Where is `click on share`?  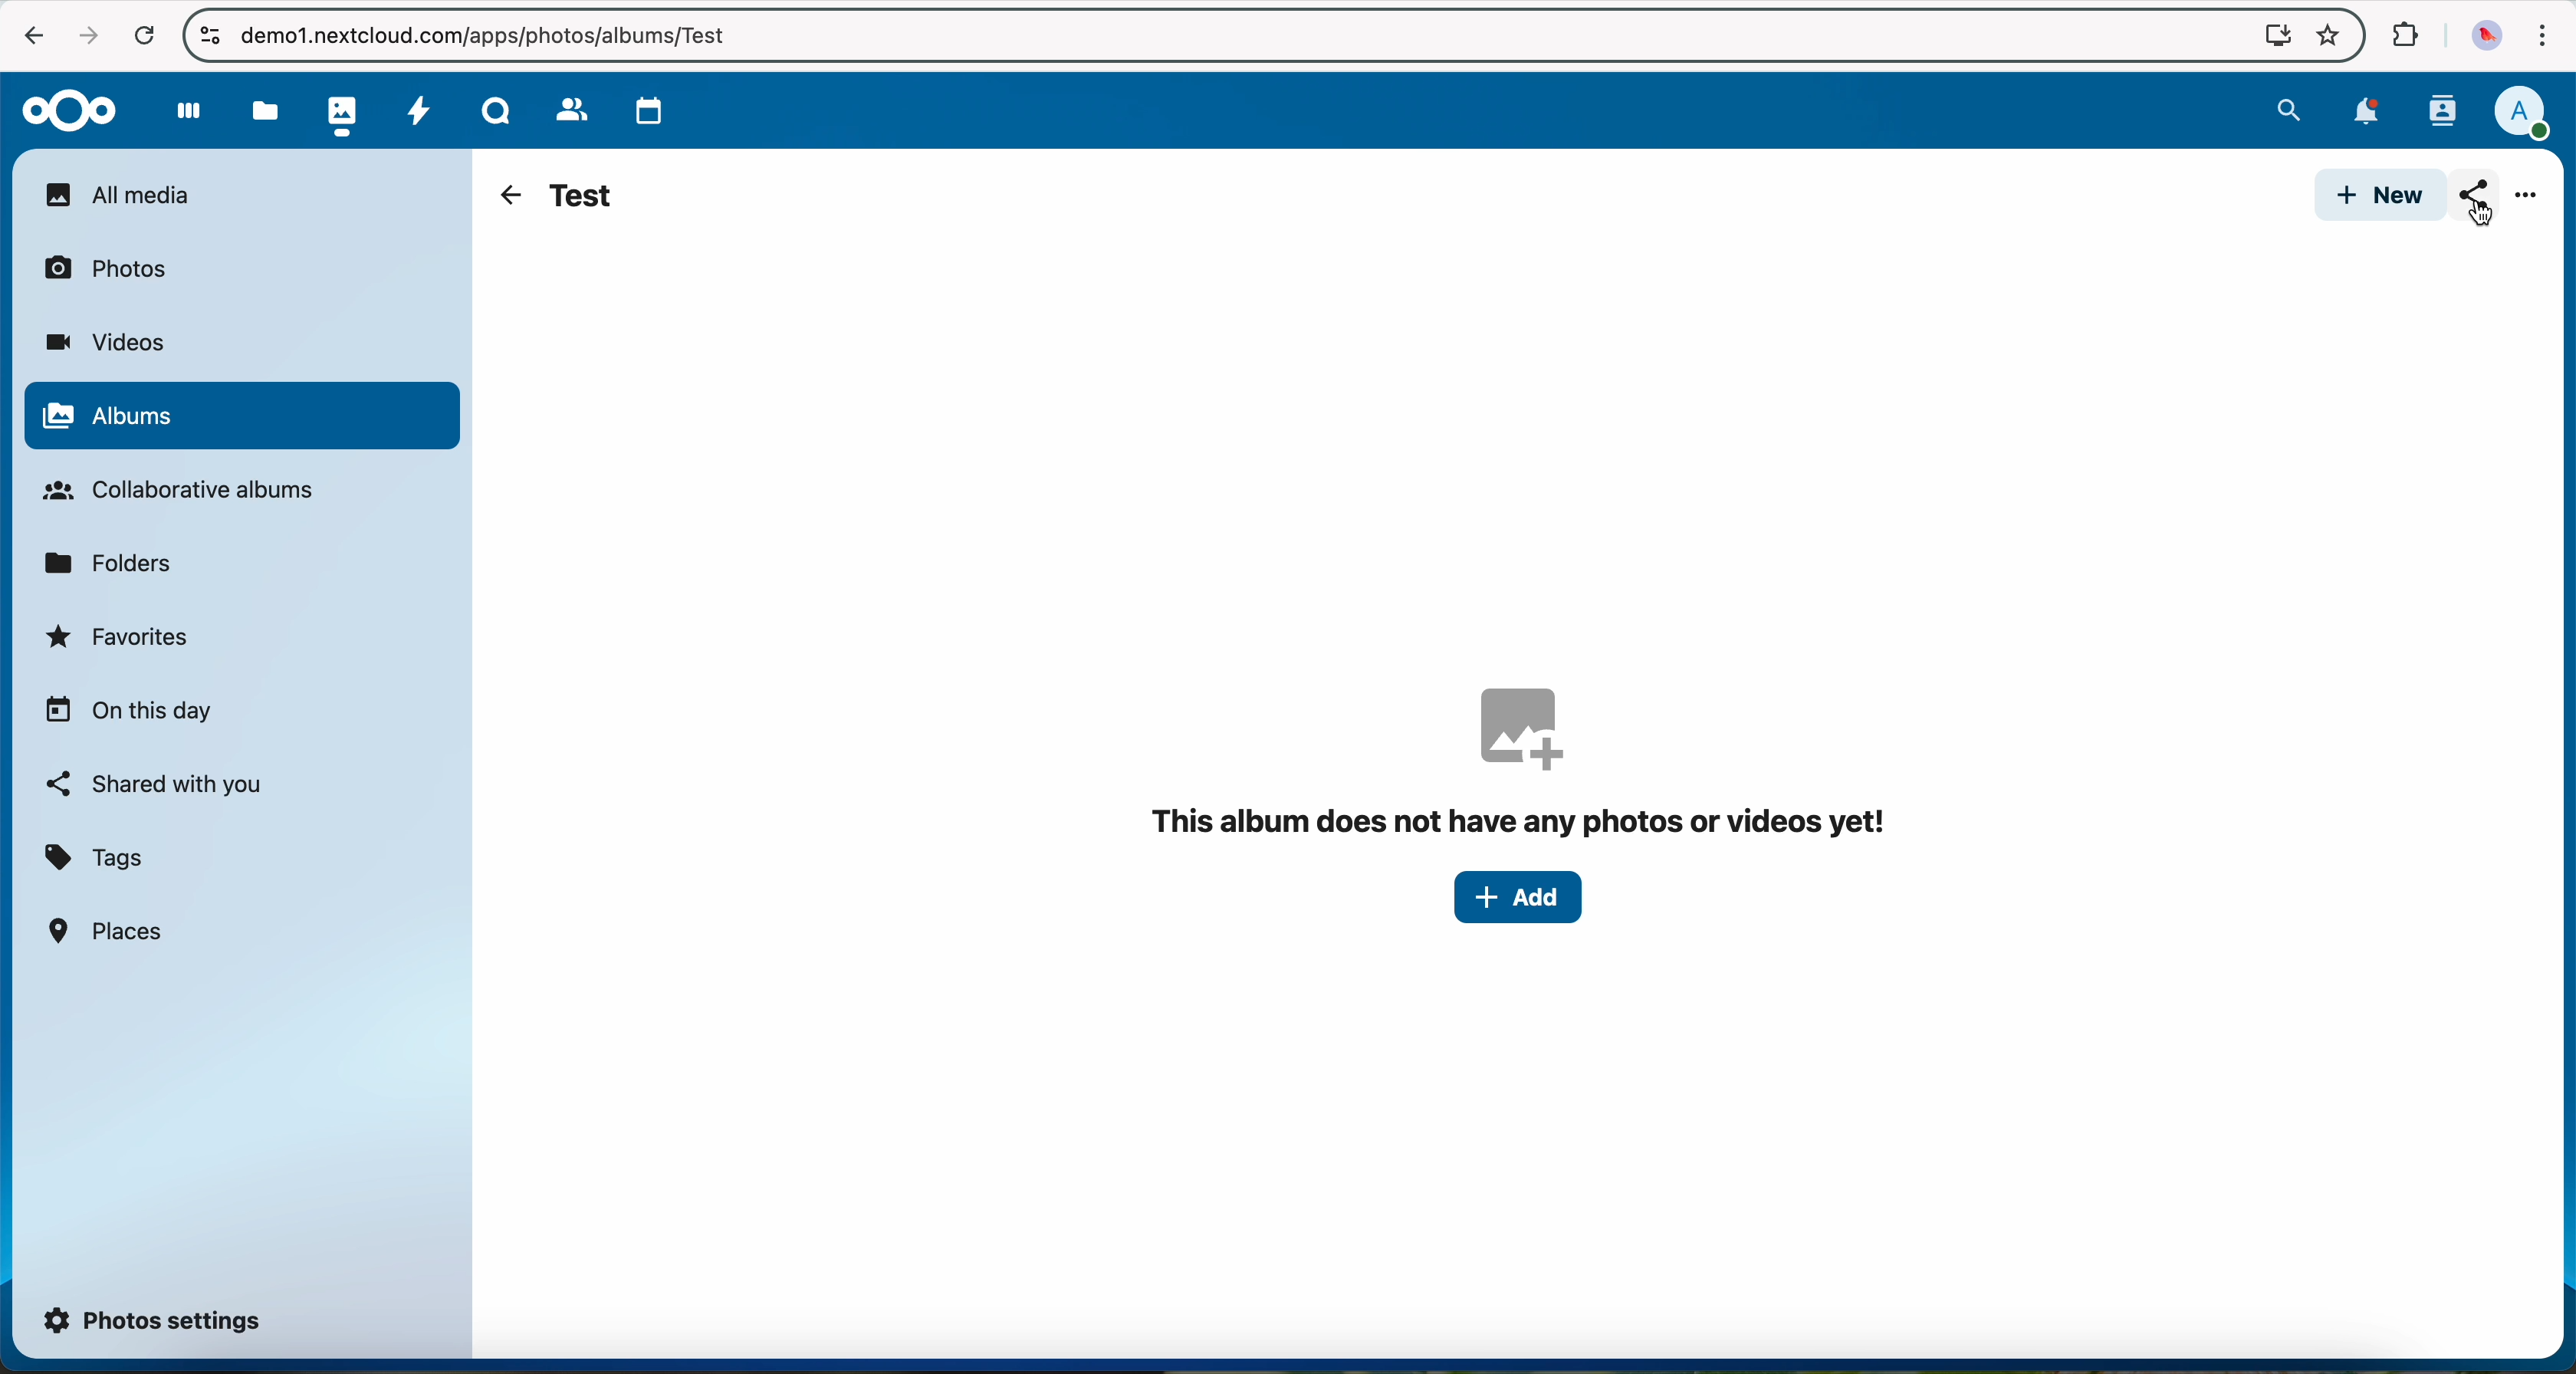
click on share is located at coordinates (2479, 202).